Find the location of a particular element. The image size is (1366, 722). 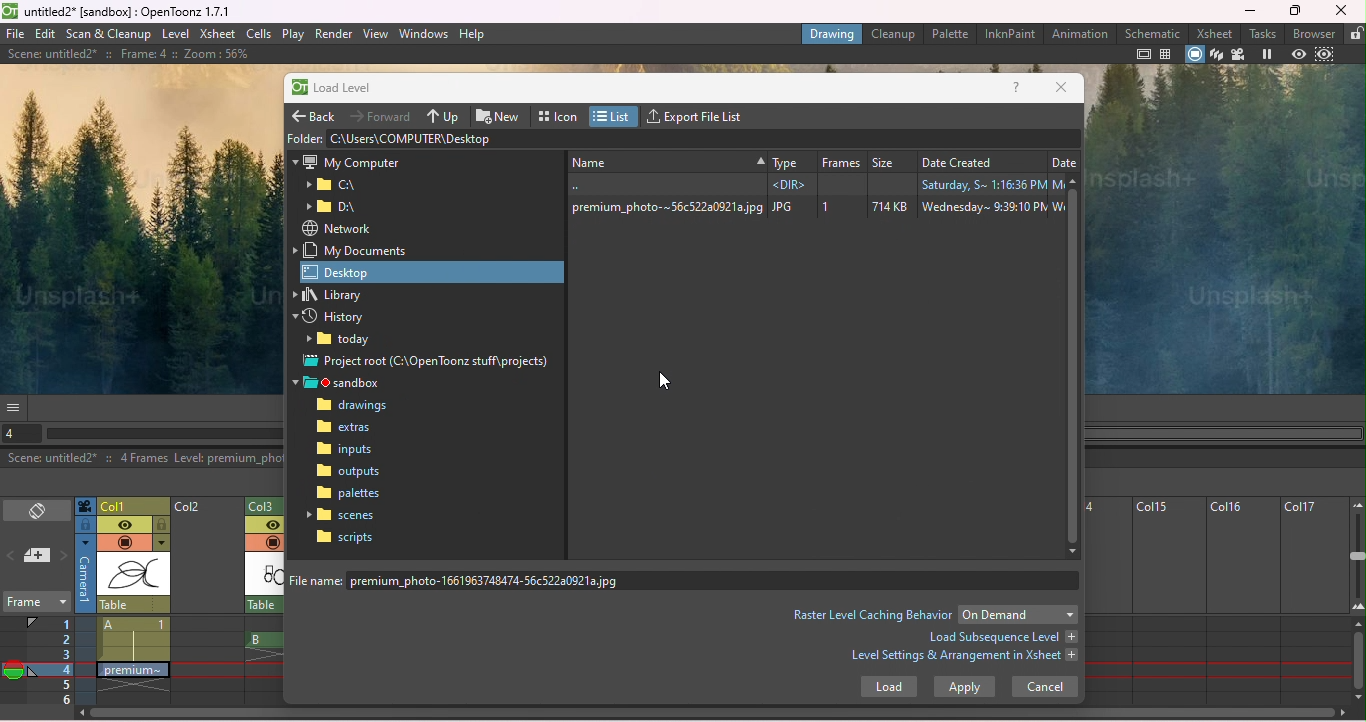

Preview visibility toggle is located at coordinates (124, 525).